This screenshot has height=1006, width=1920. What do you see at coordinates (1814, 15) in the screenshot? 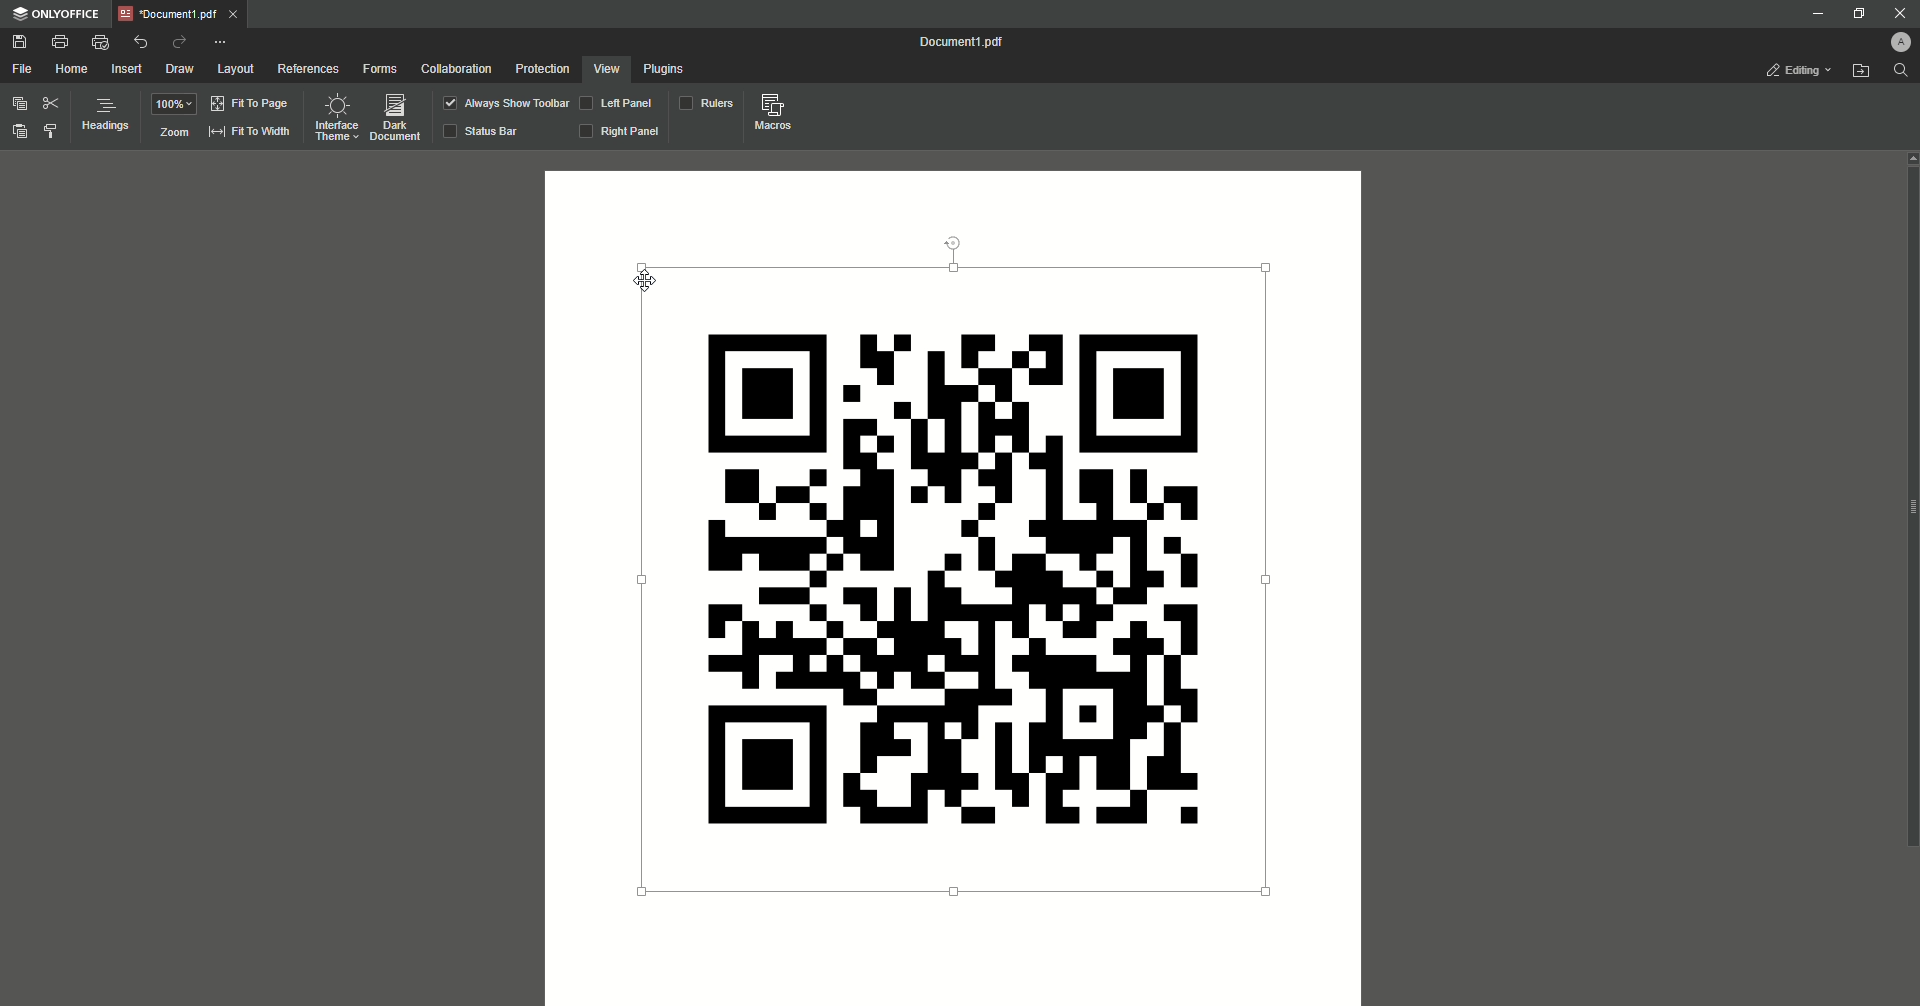
I see `Minimize` at bounding box center [1814, 15].